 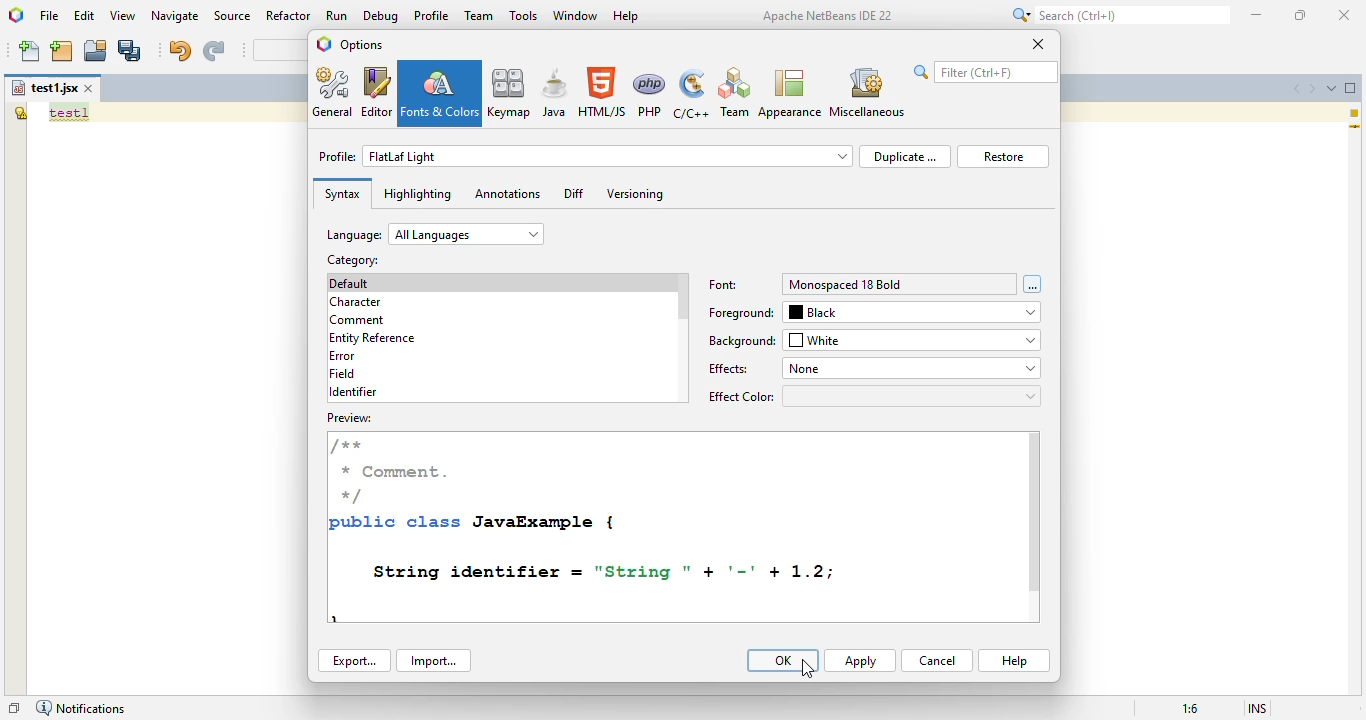 What do you see at coordinates (1313, 89) in the screenshot?
I see `scroll documents right` at bounding box center [1313, 89].